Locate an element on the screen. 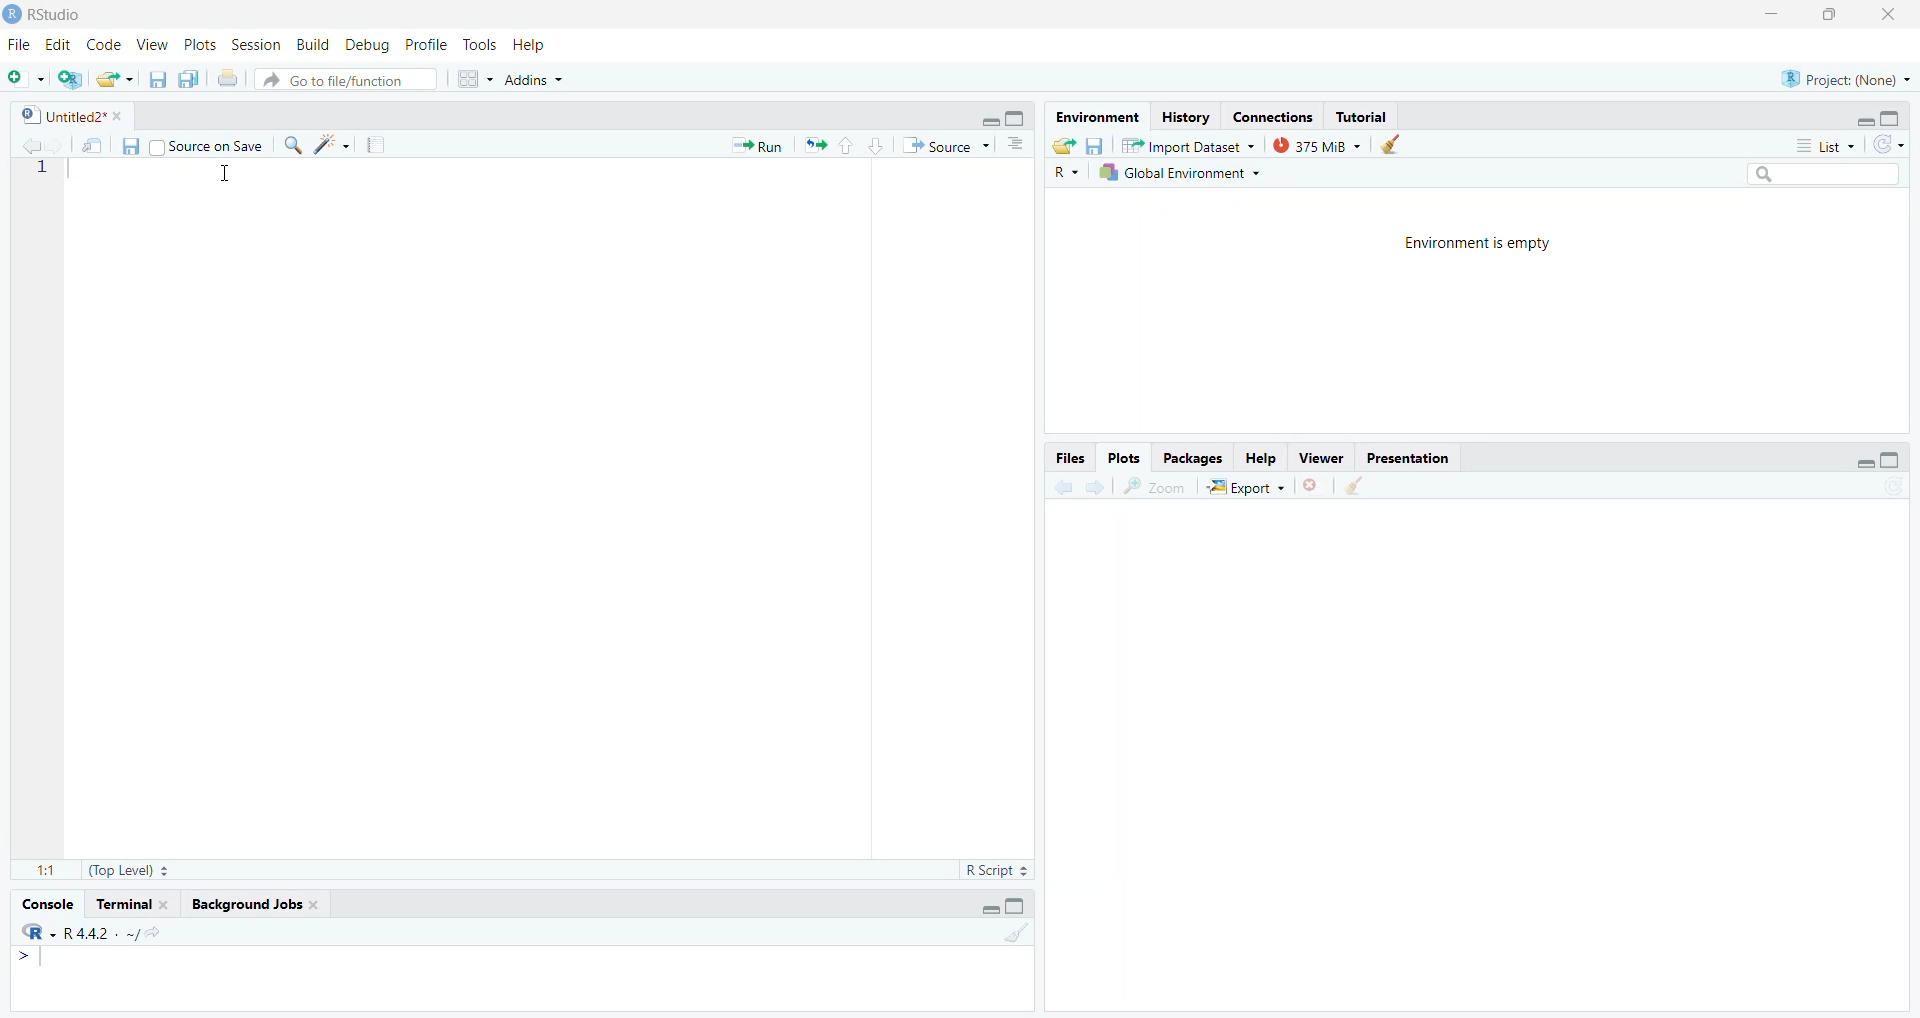 The width and height of the screenshot is (1920, 1018). zoom is located at coordinates (1155, 486).